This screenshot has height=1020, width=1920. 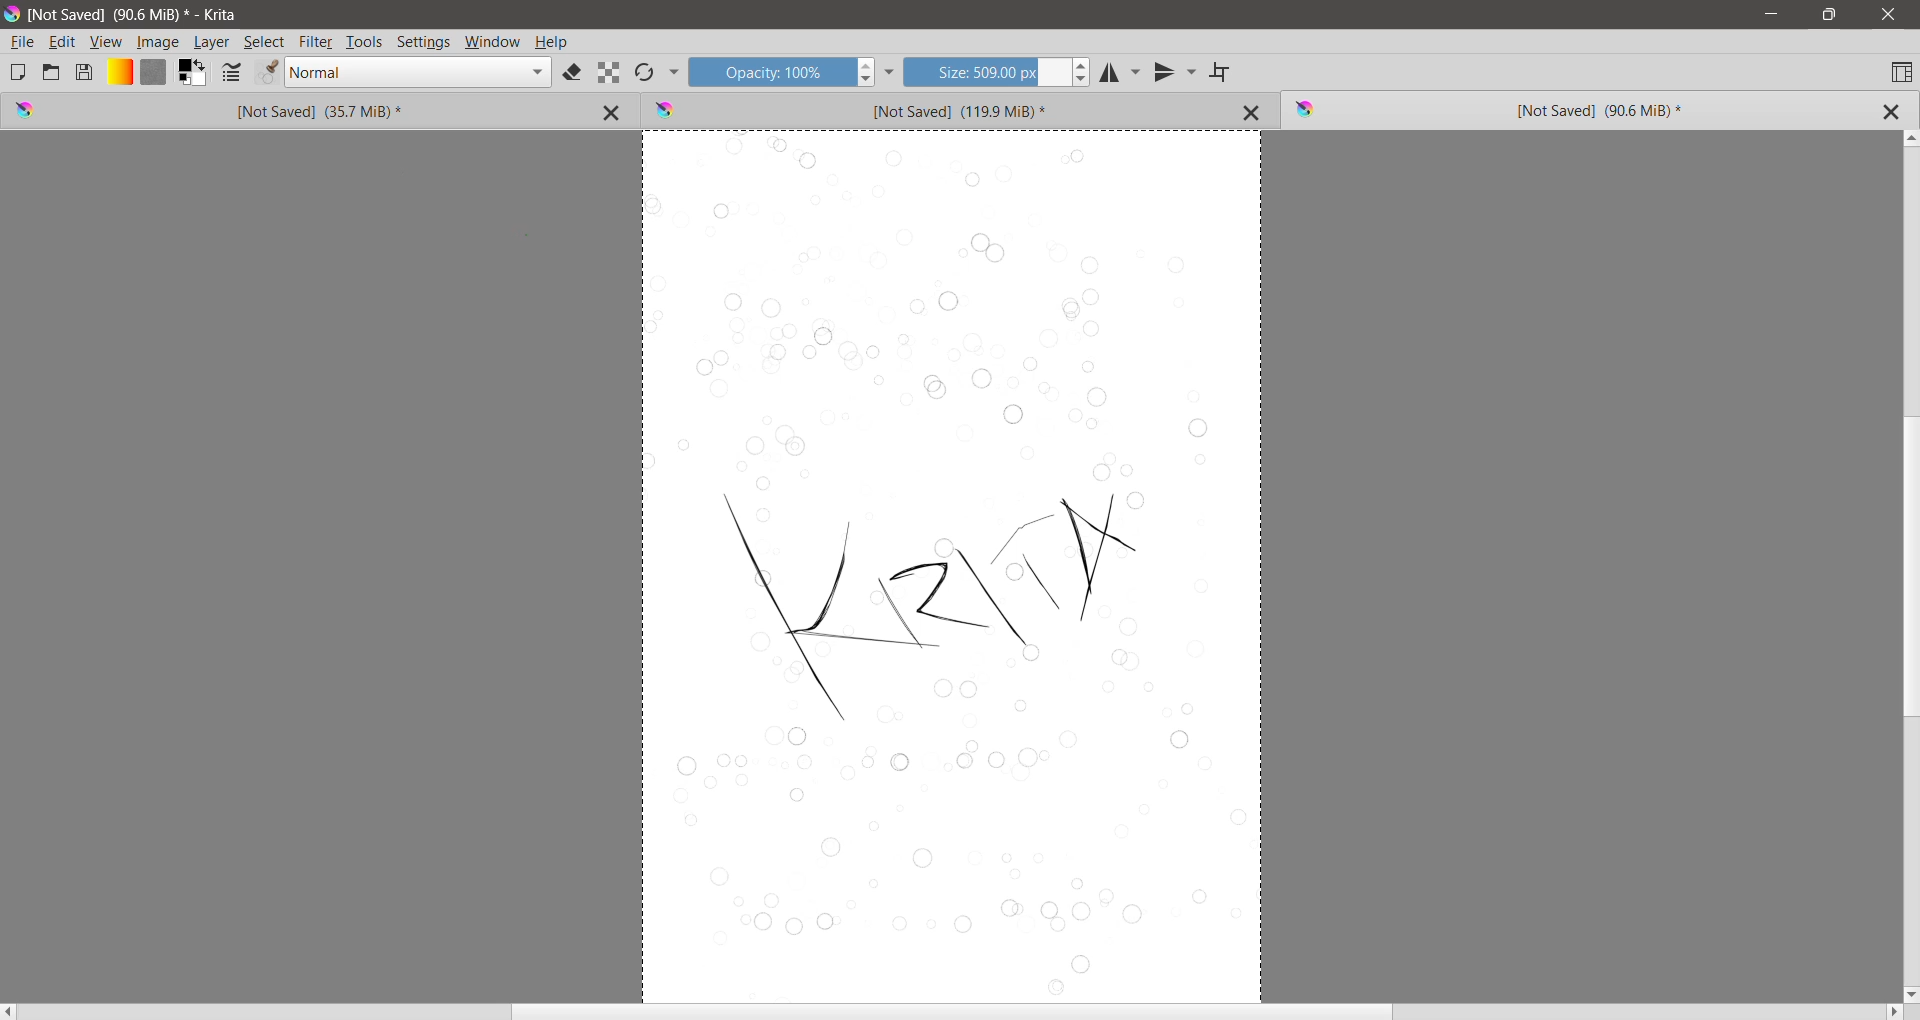 I want to click on File, so click(x=22, y=42).